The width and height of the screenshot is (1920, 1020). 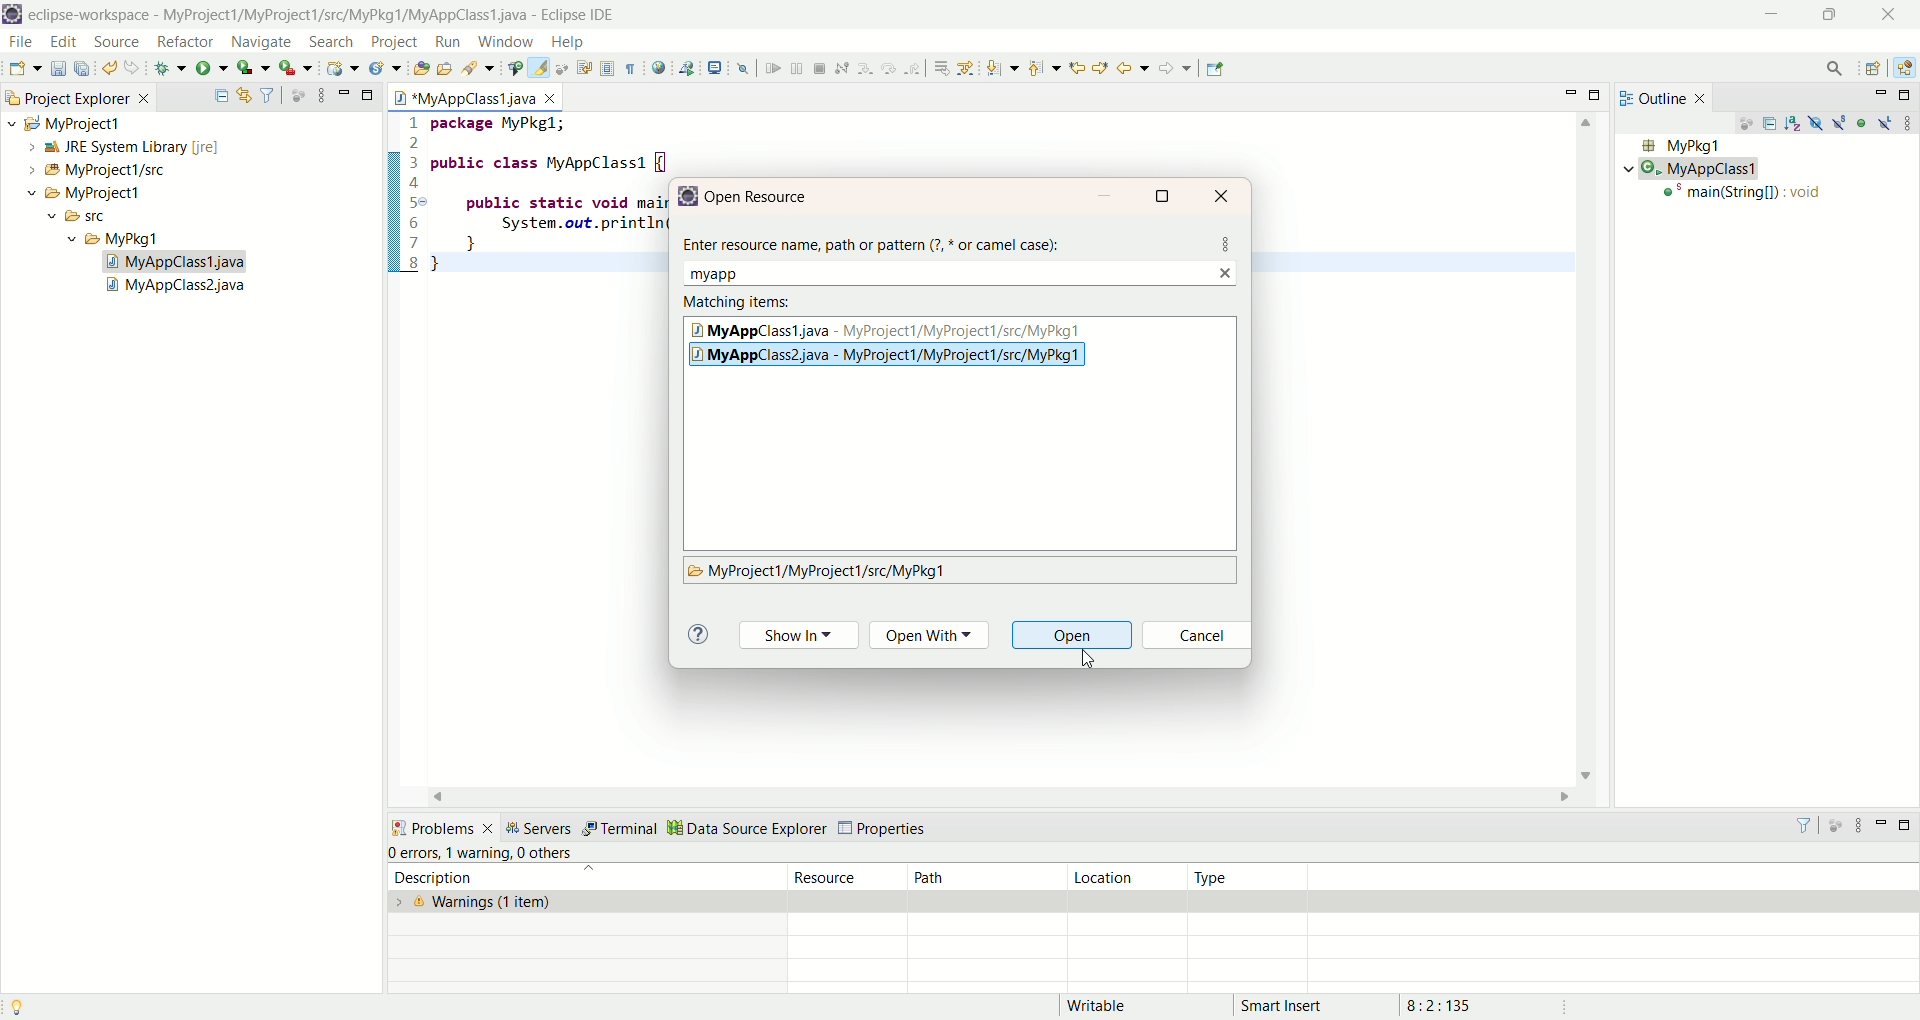 I want to click on open resource, so click(x=765, y=197).